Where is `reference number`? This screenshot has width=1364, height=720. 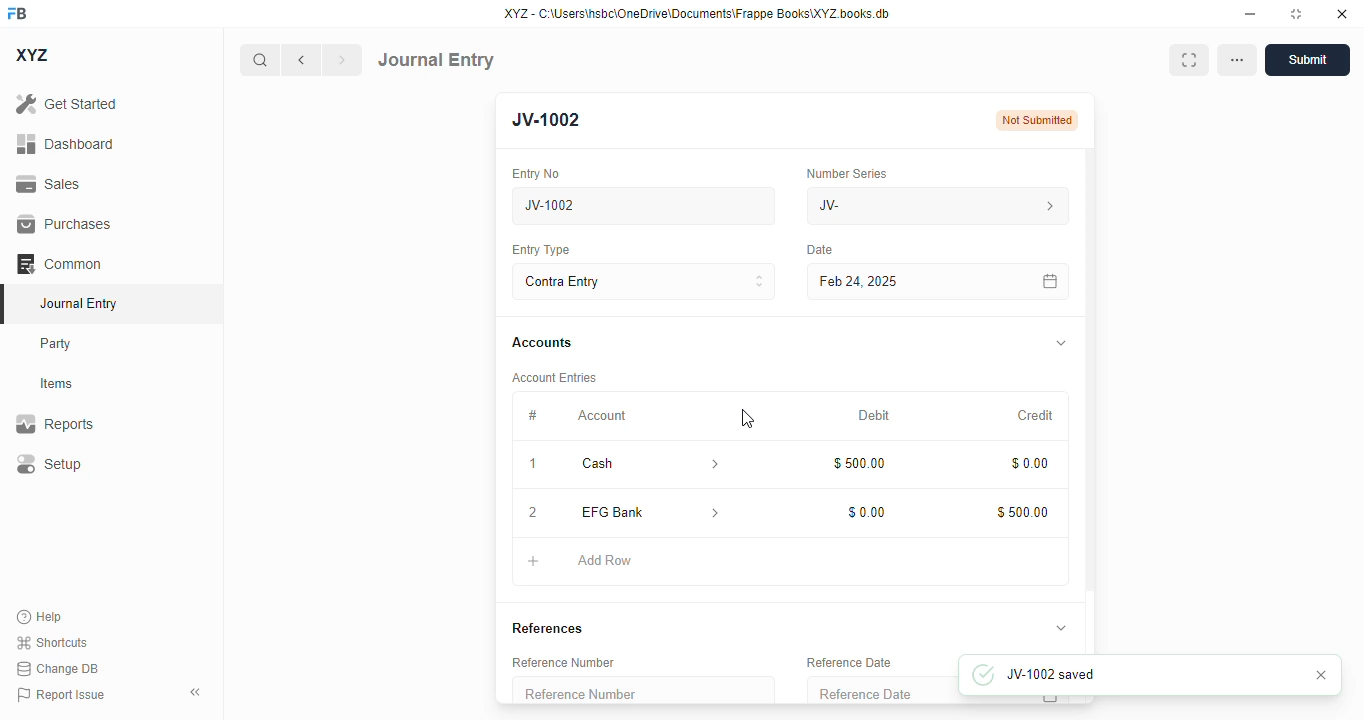 reference number is located at coordinates (645, 690).